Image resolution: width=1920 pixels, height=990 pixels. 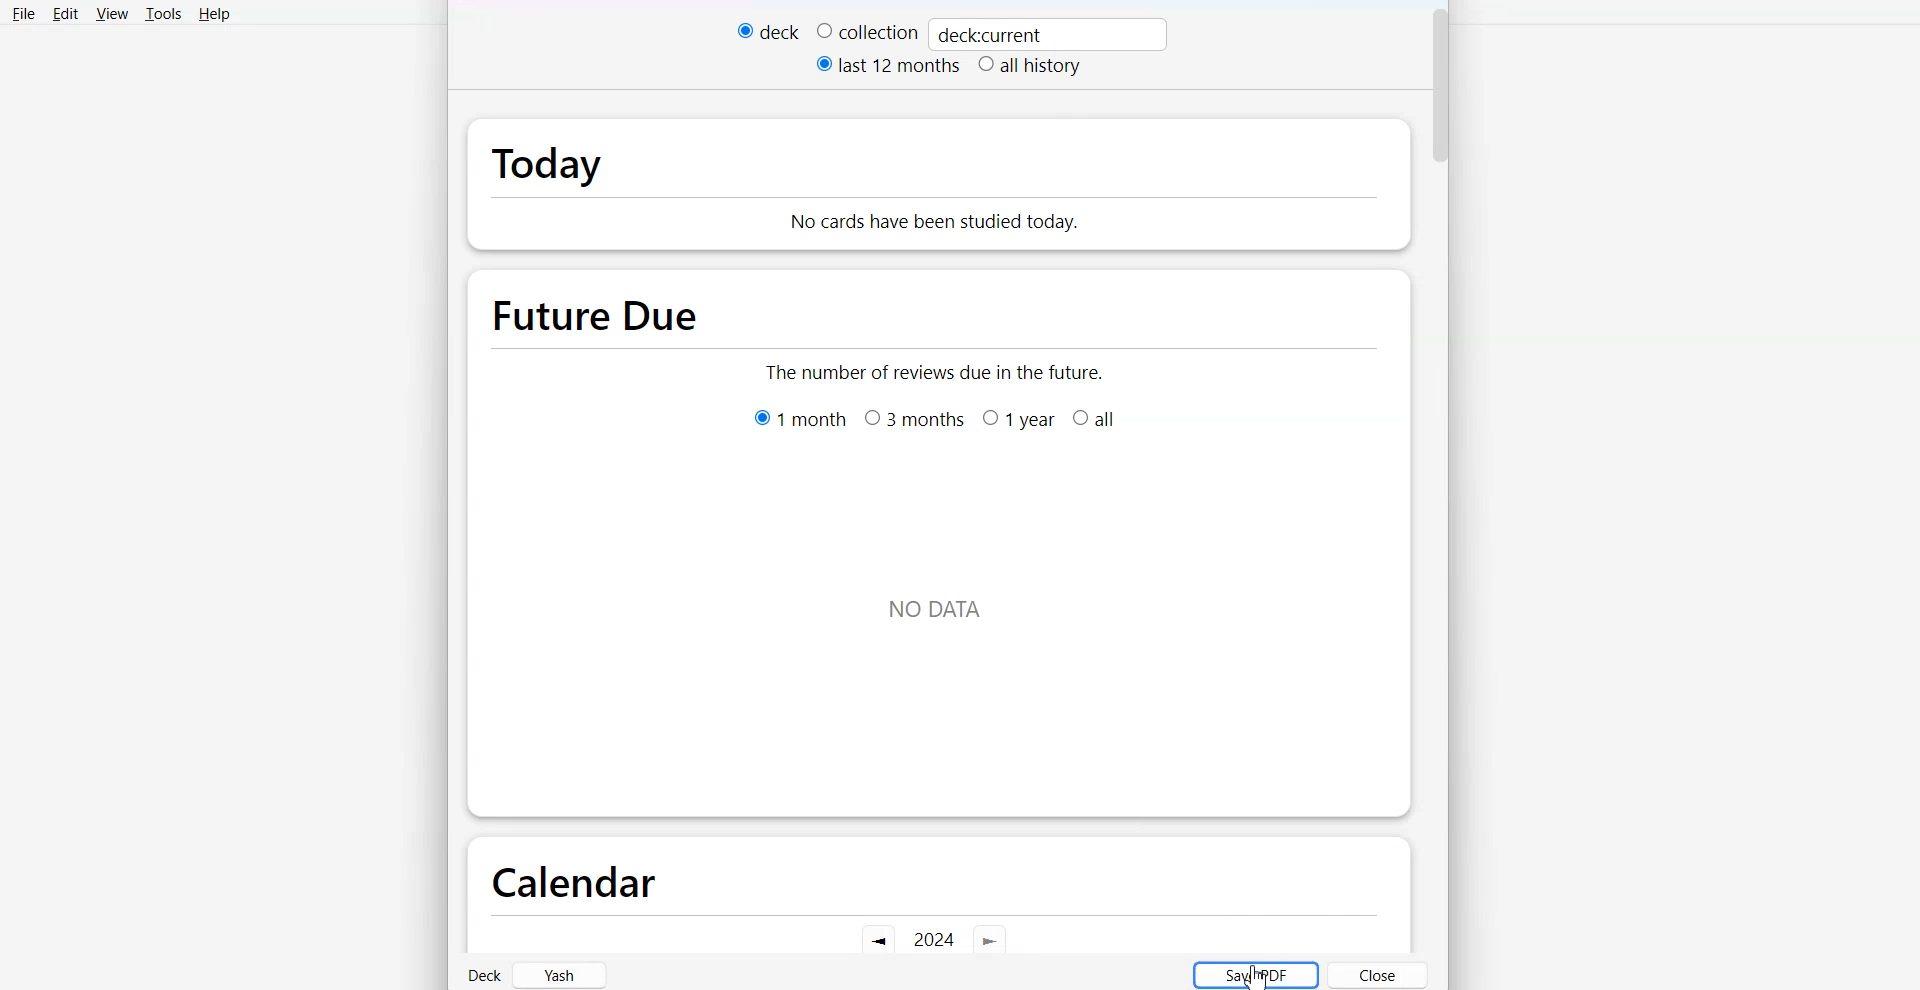 I want to click on All History, so click(x=1029, y=67).